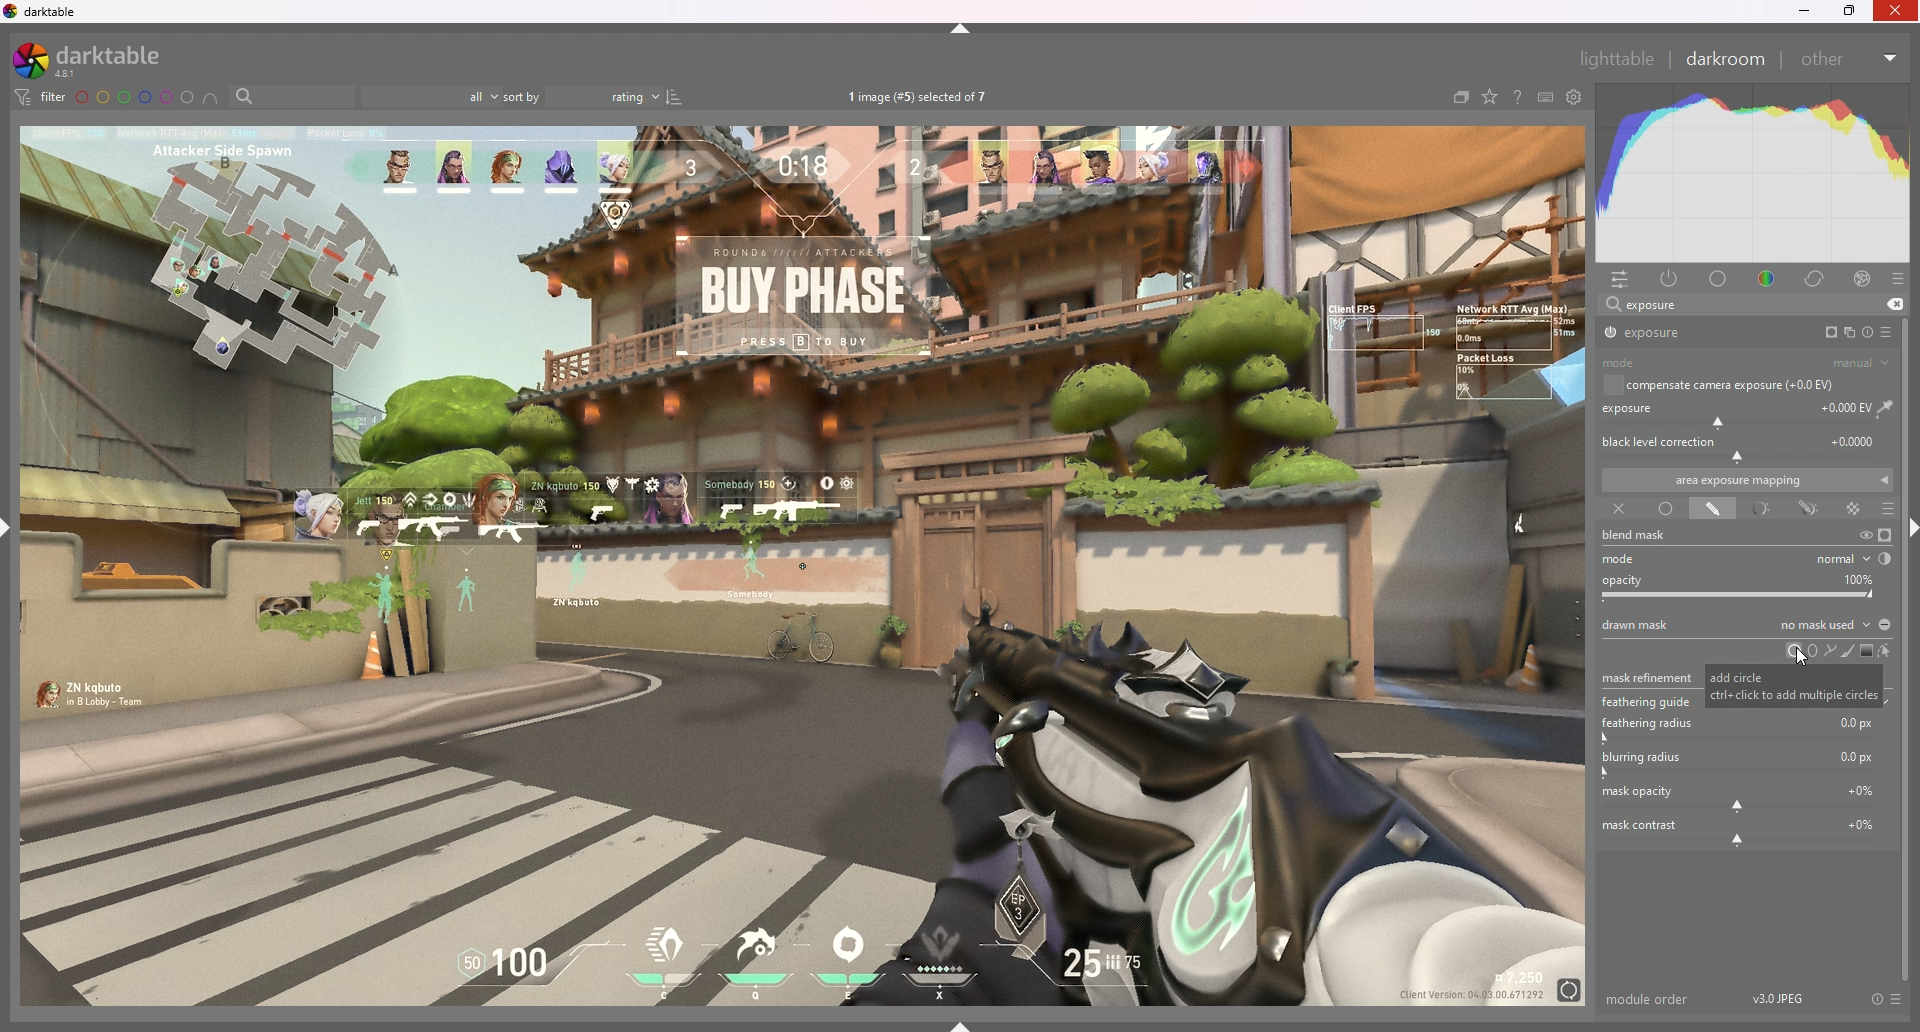  Describe the element at coordinates (1724, 58) in the screenshot. I see `darkroom` at that location.